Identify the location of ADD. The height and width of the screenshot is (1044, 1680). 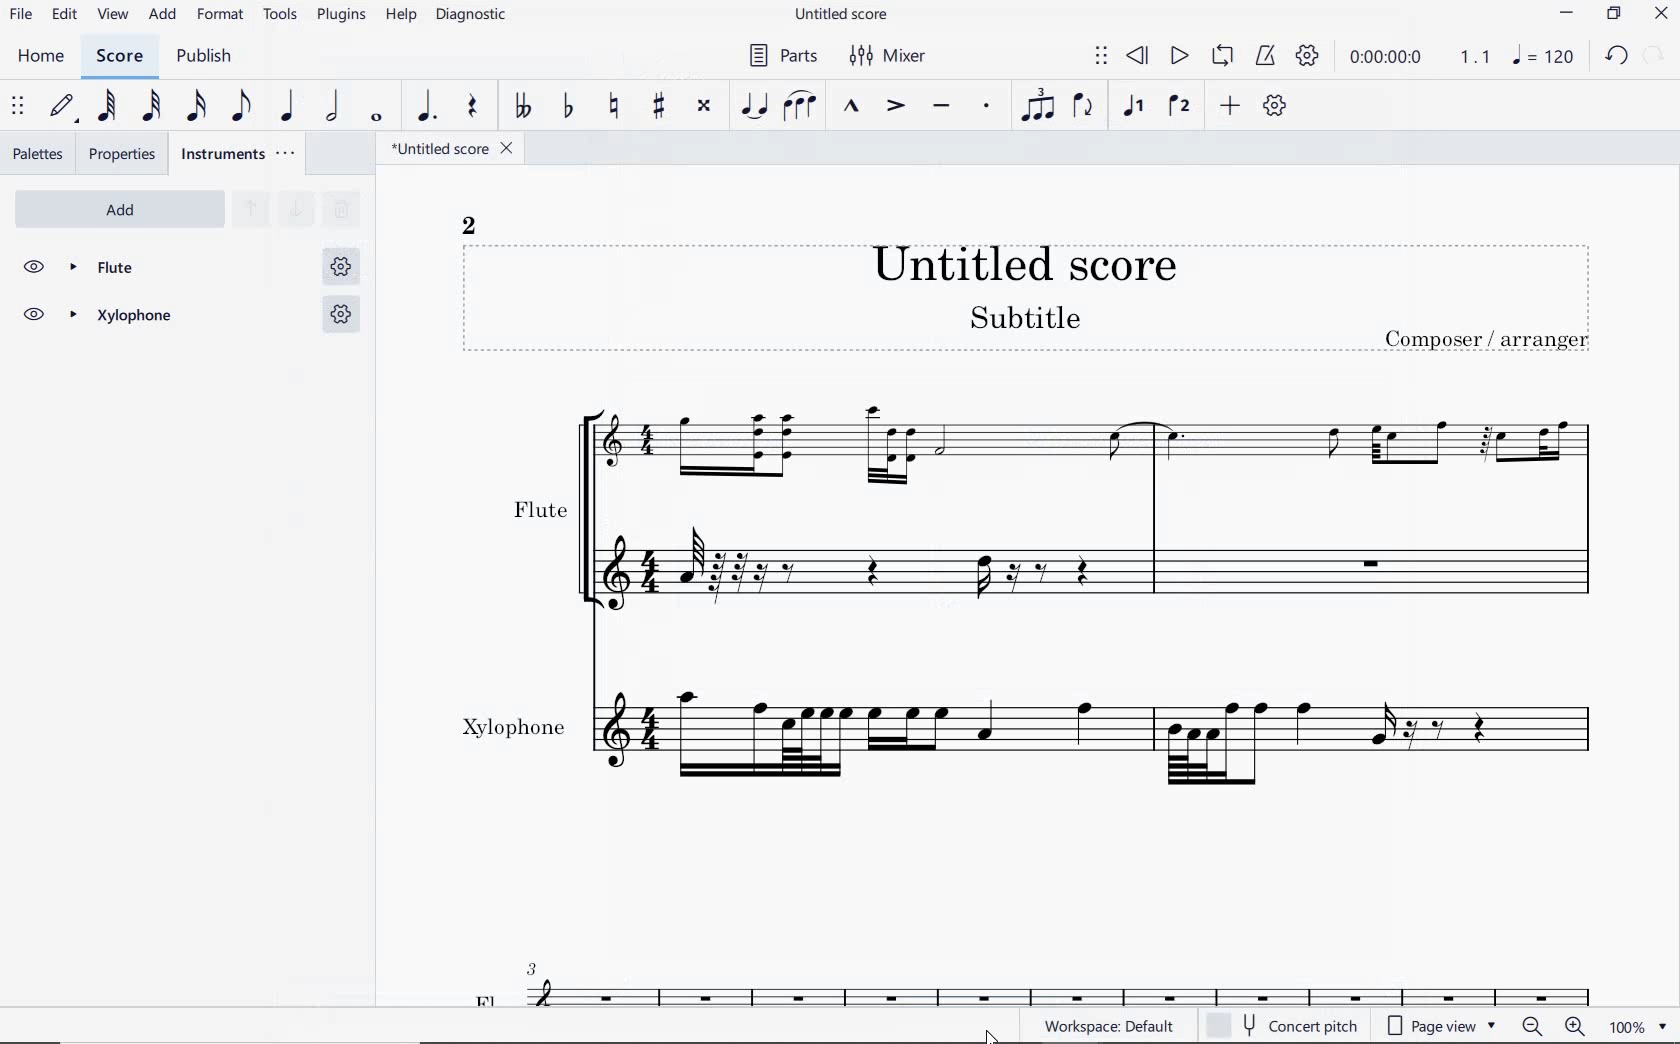
(116, 207).